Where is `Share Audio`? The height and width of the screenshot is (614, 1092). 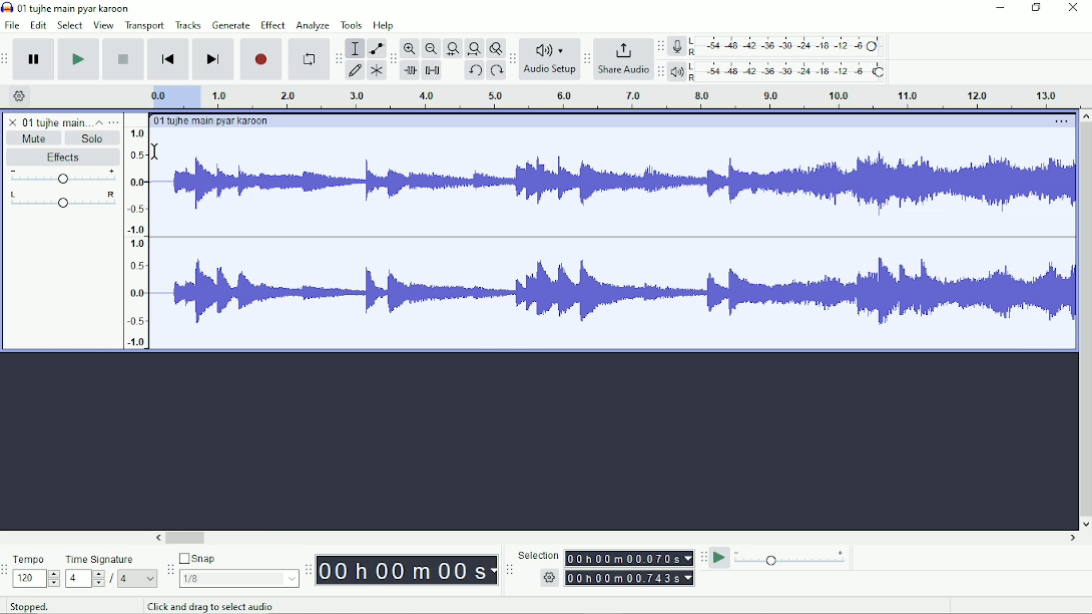
Share Audio is located at coordinates (622, 71).